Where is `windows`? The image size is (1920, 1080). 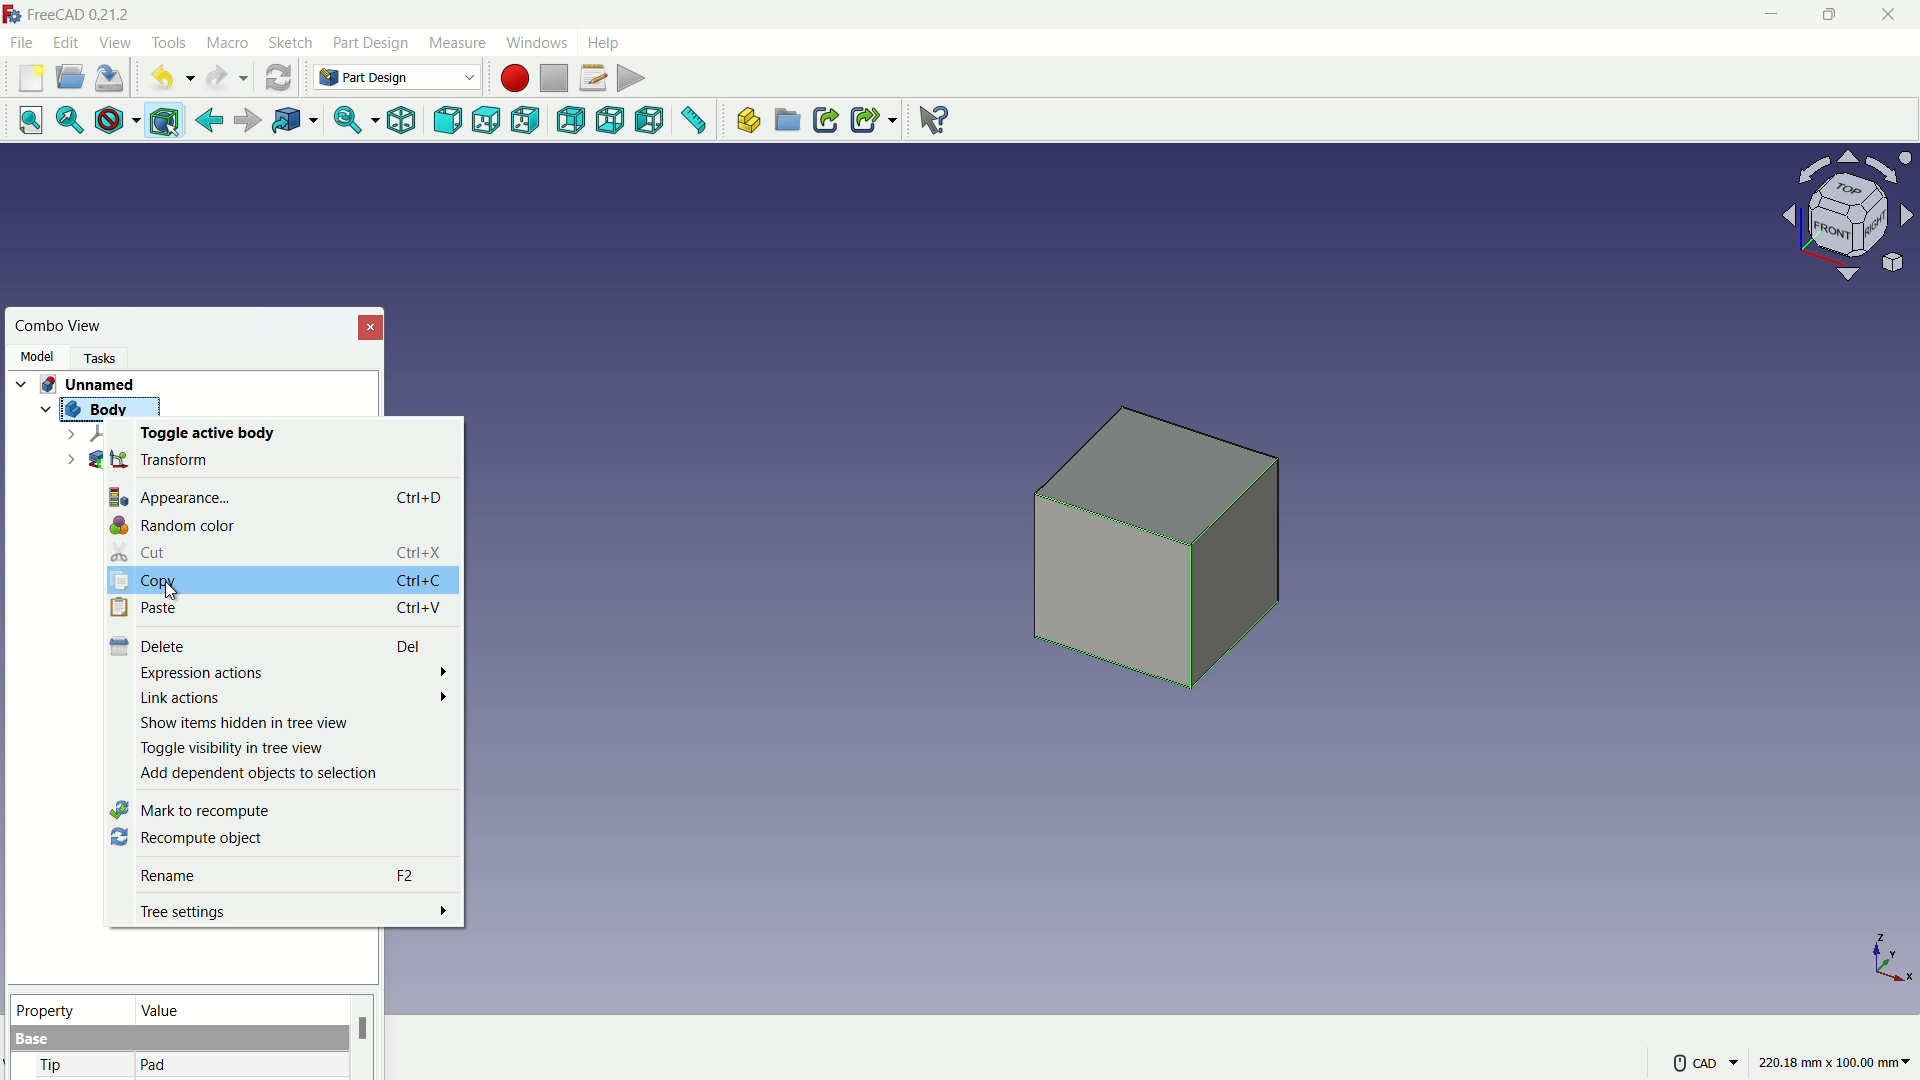
windows is located at coordinates (535, 42).